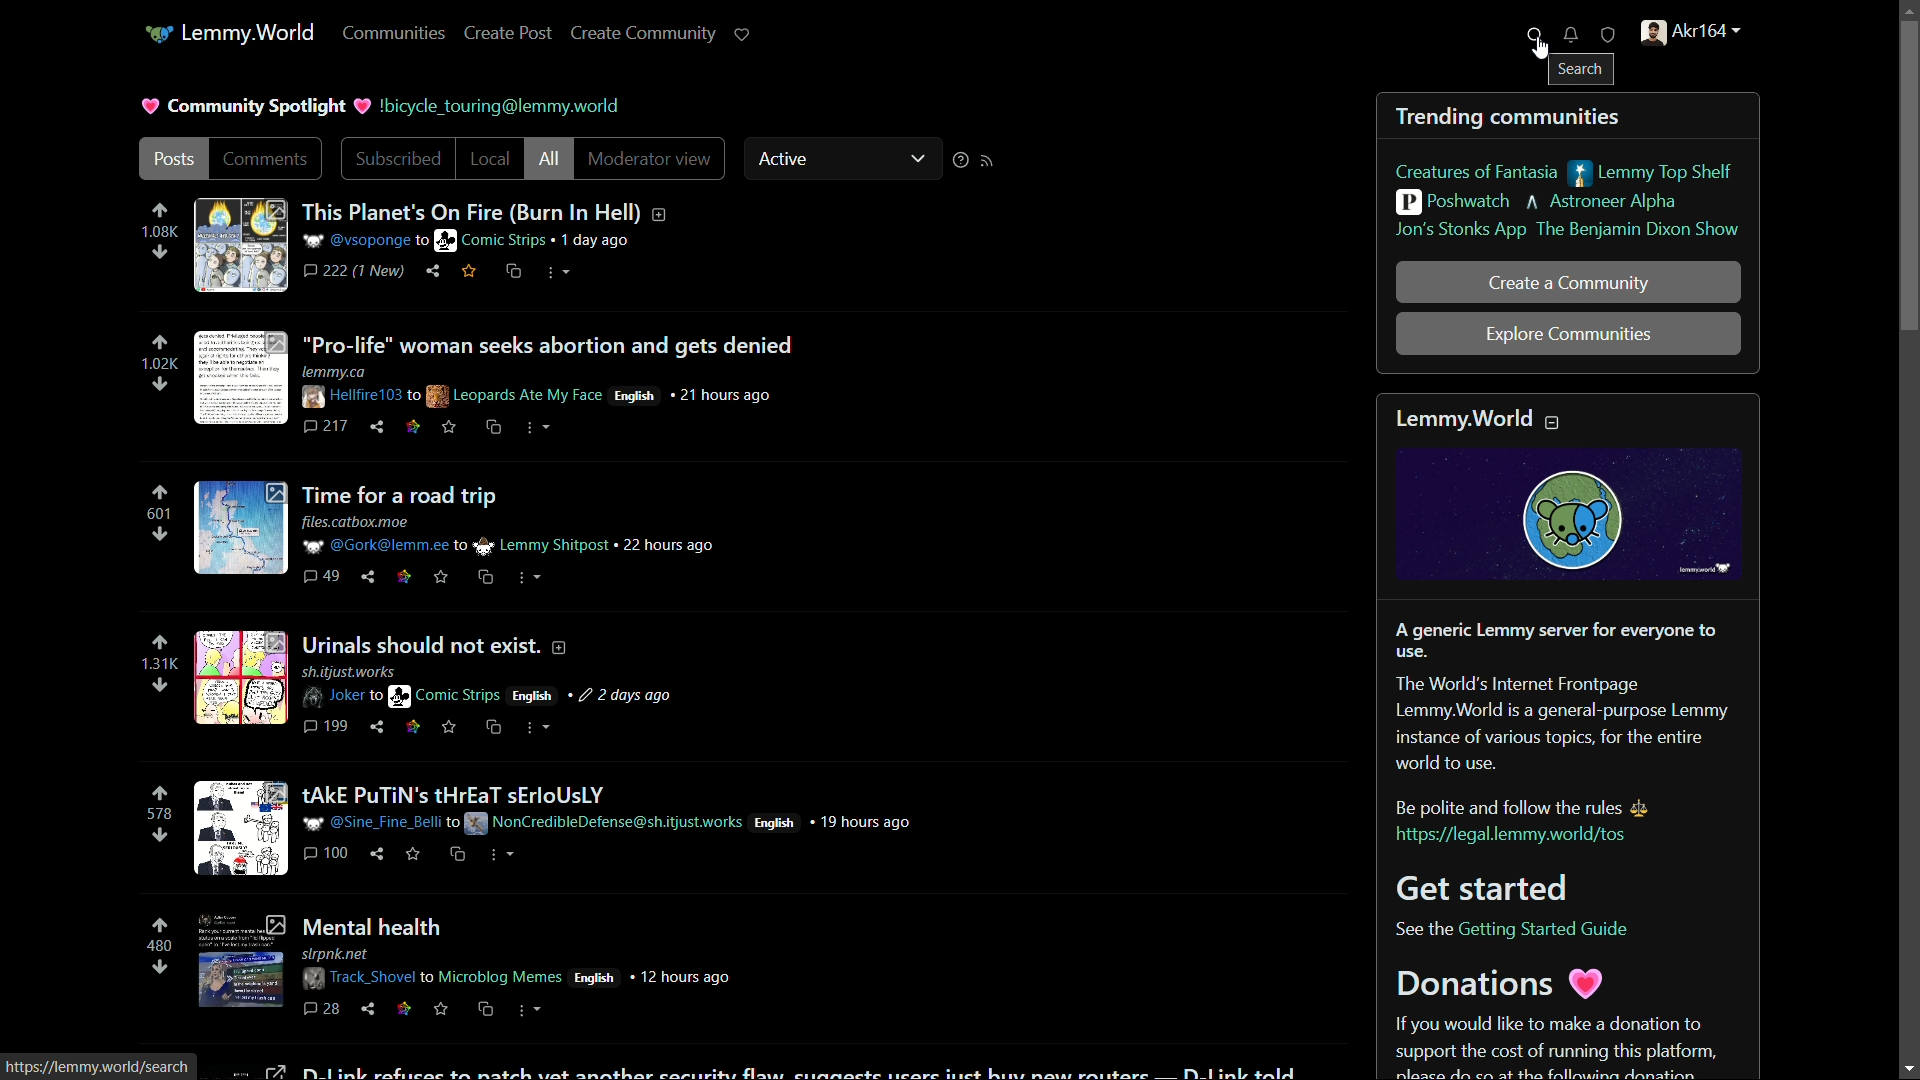 This screenshot has height=1080, width=1920. Describe the element at coordinates (644, 34) in the screenshot. I see `create community` at that location.